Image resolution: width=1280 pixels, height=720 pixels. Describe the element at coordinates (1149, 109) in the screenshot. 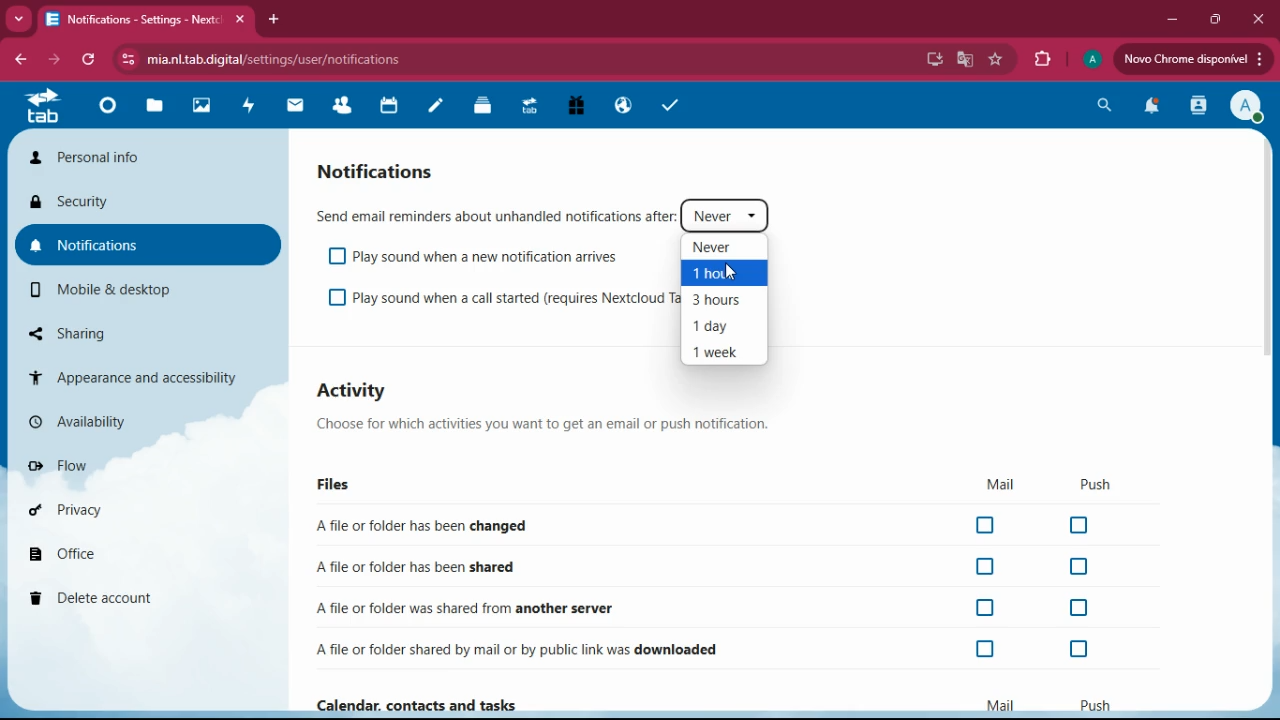

I see `notifications` at that location.